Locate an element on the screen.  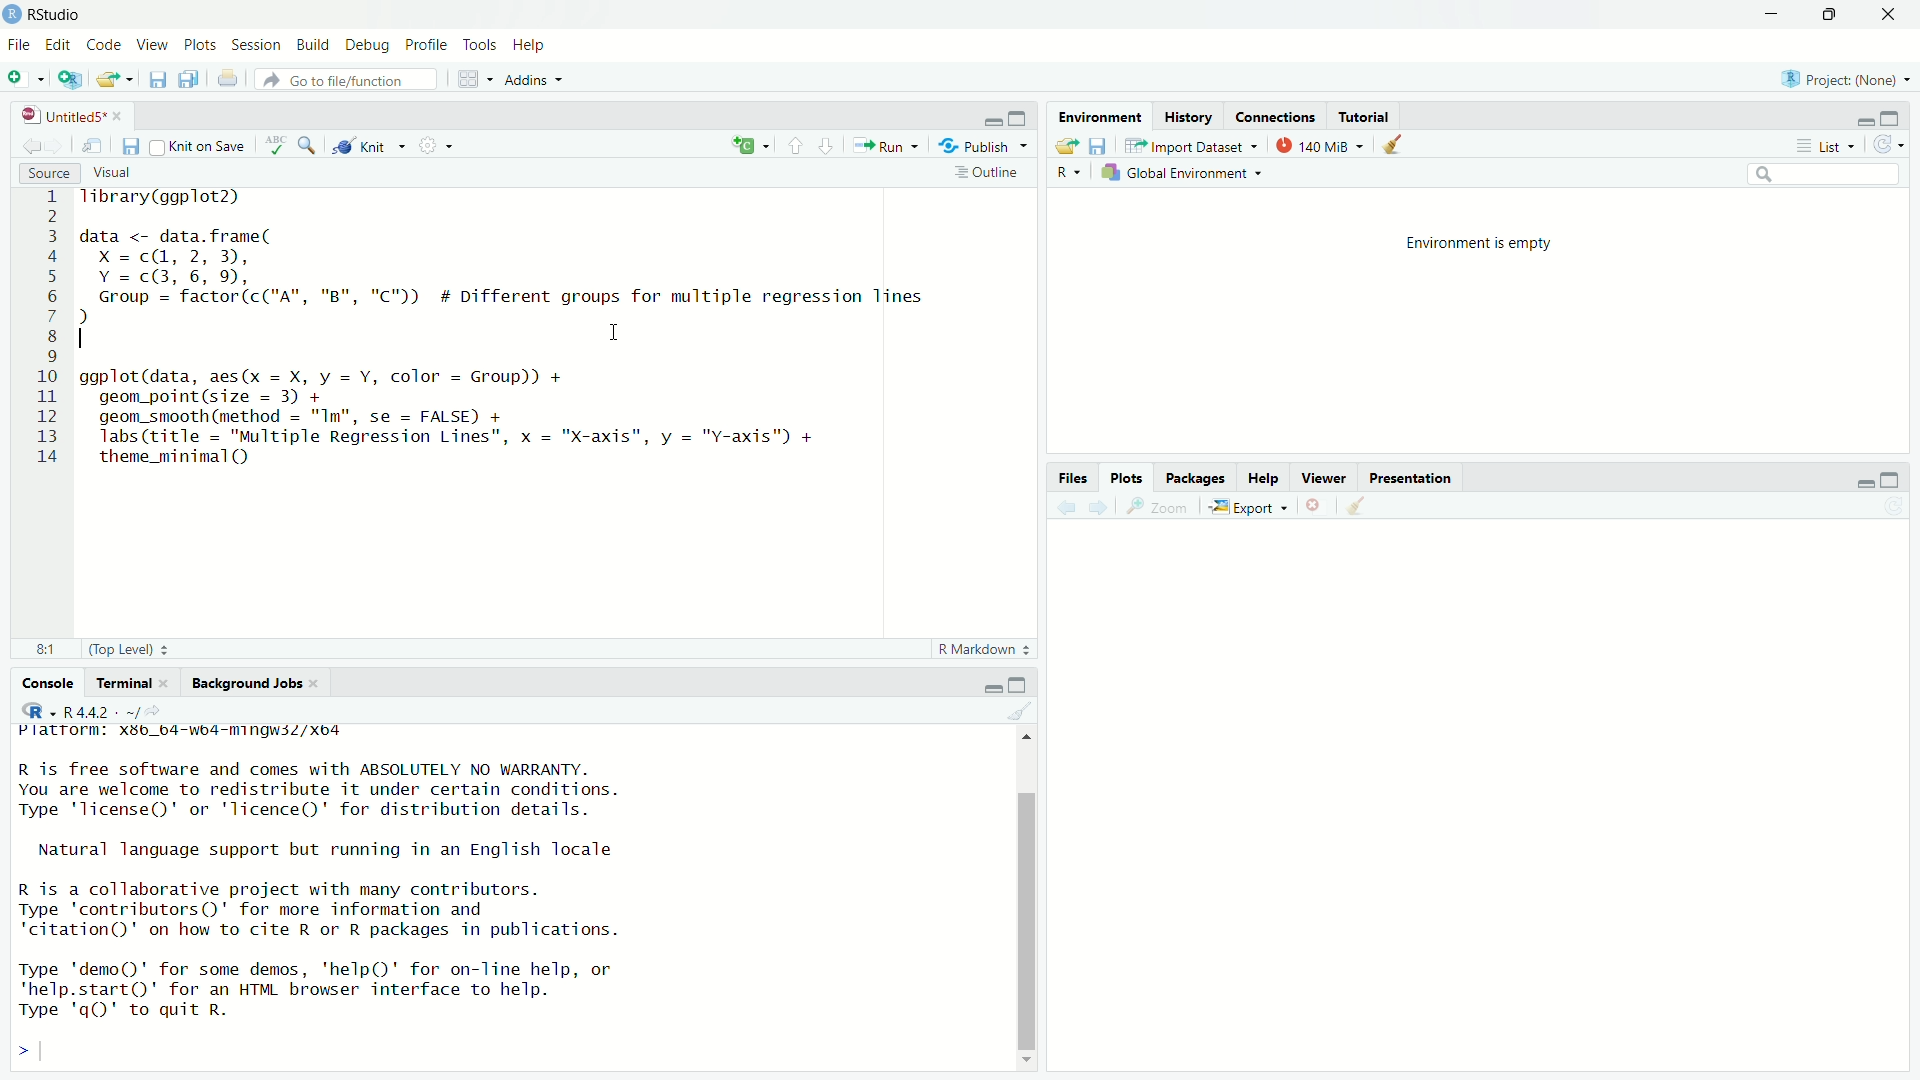
maximise is located at coordinates (1836, 16).